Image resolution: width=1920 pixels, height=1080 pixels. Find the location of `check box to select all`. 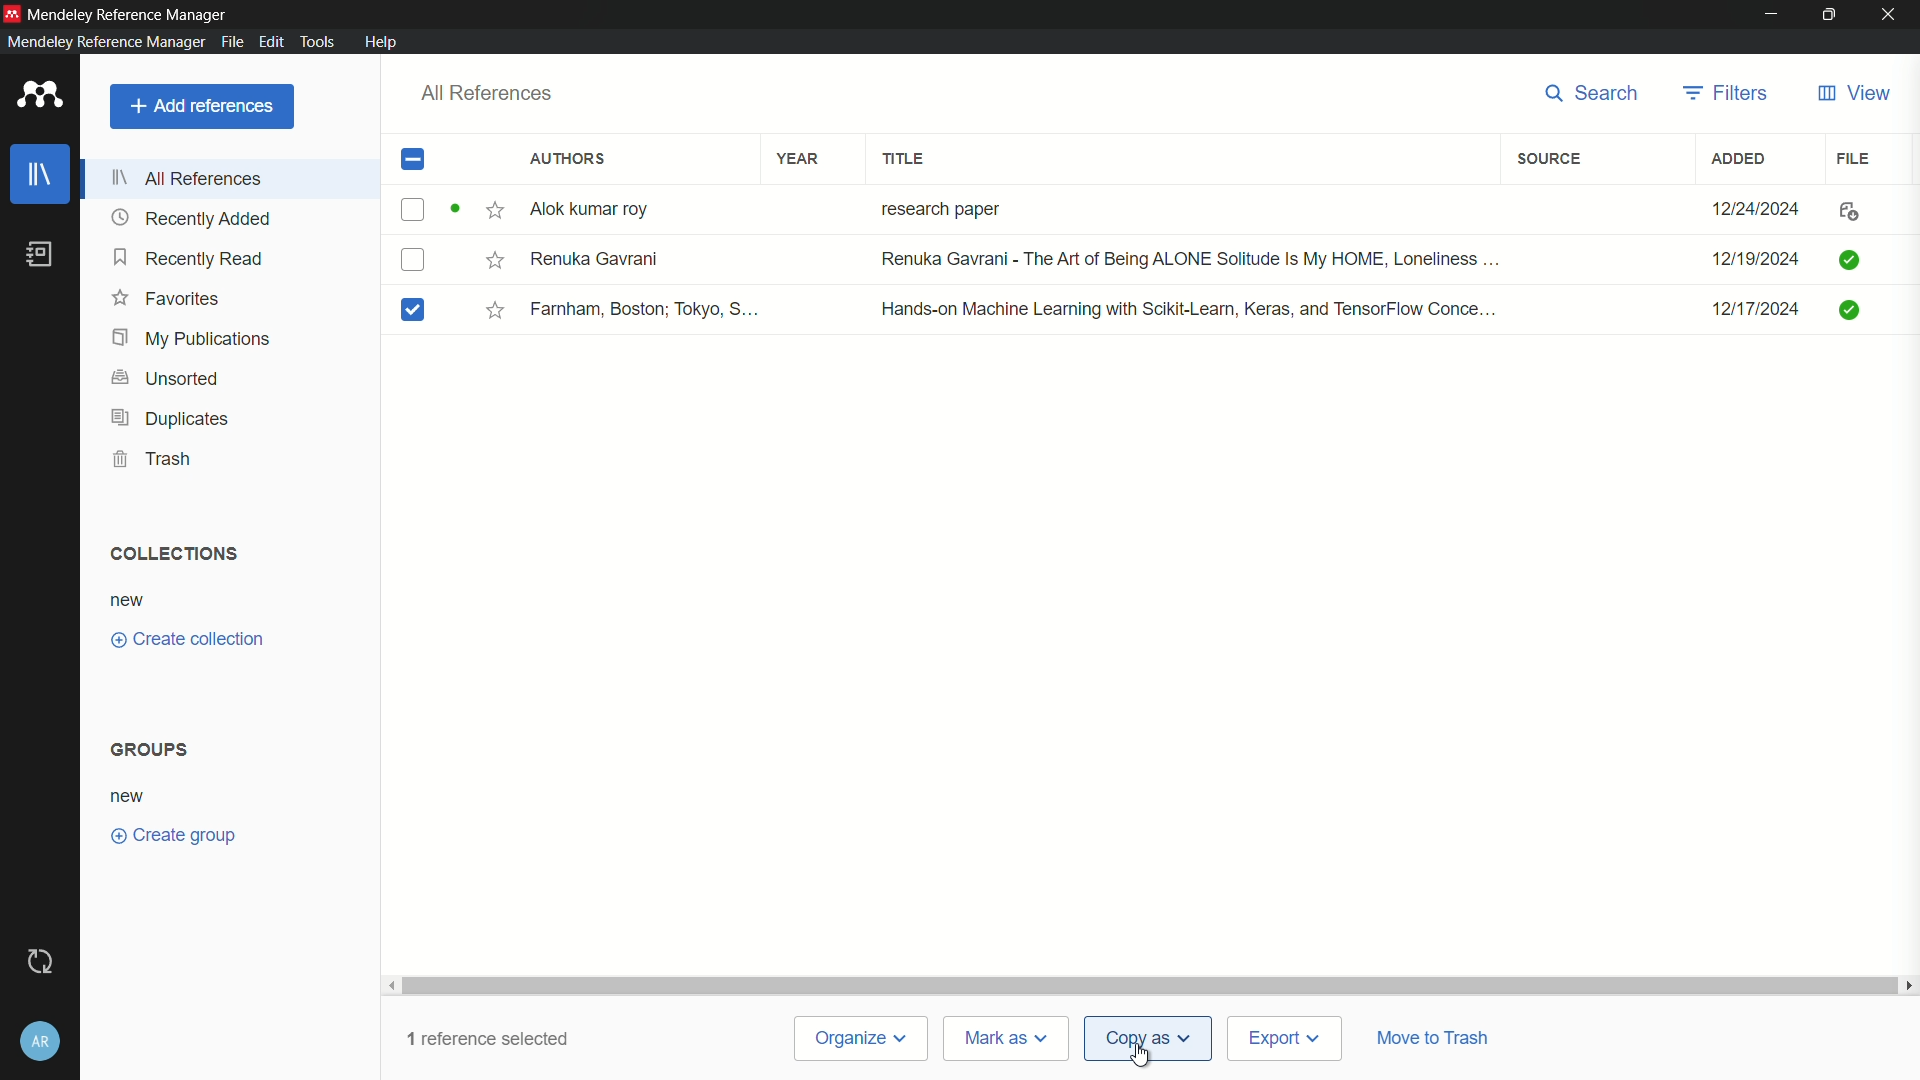

check box to select all is located at coordinates (414, 160).